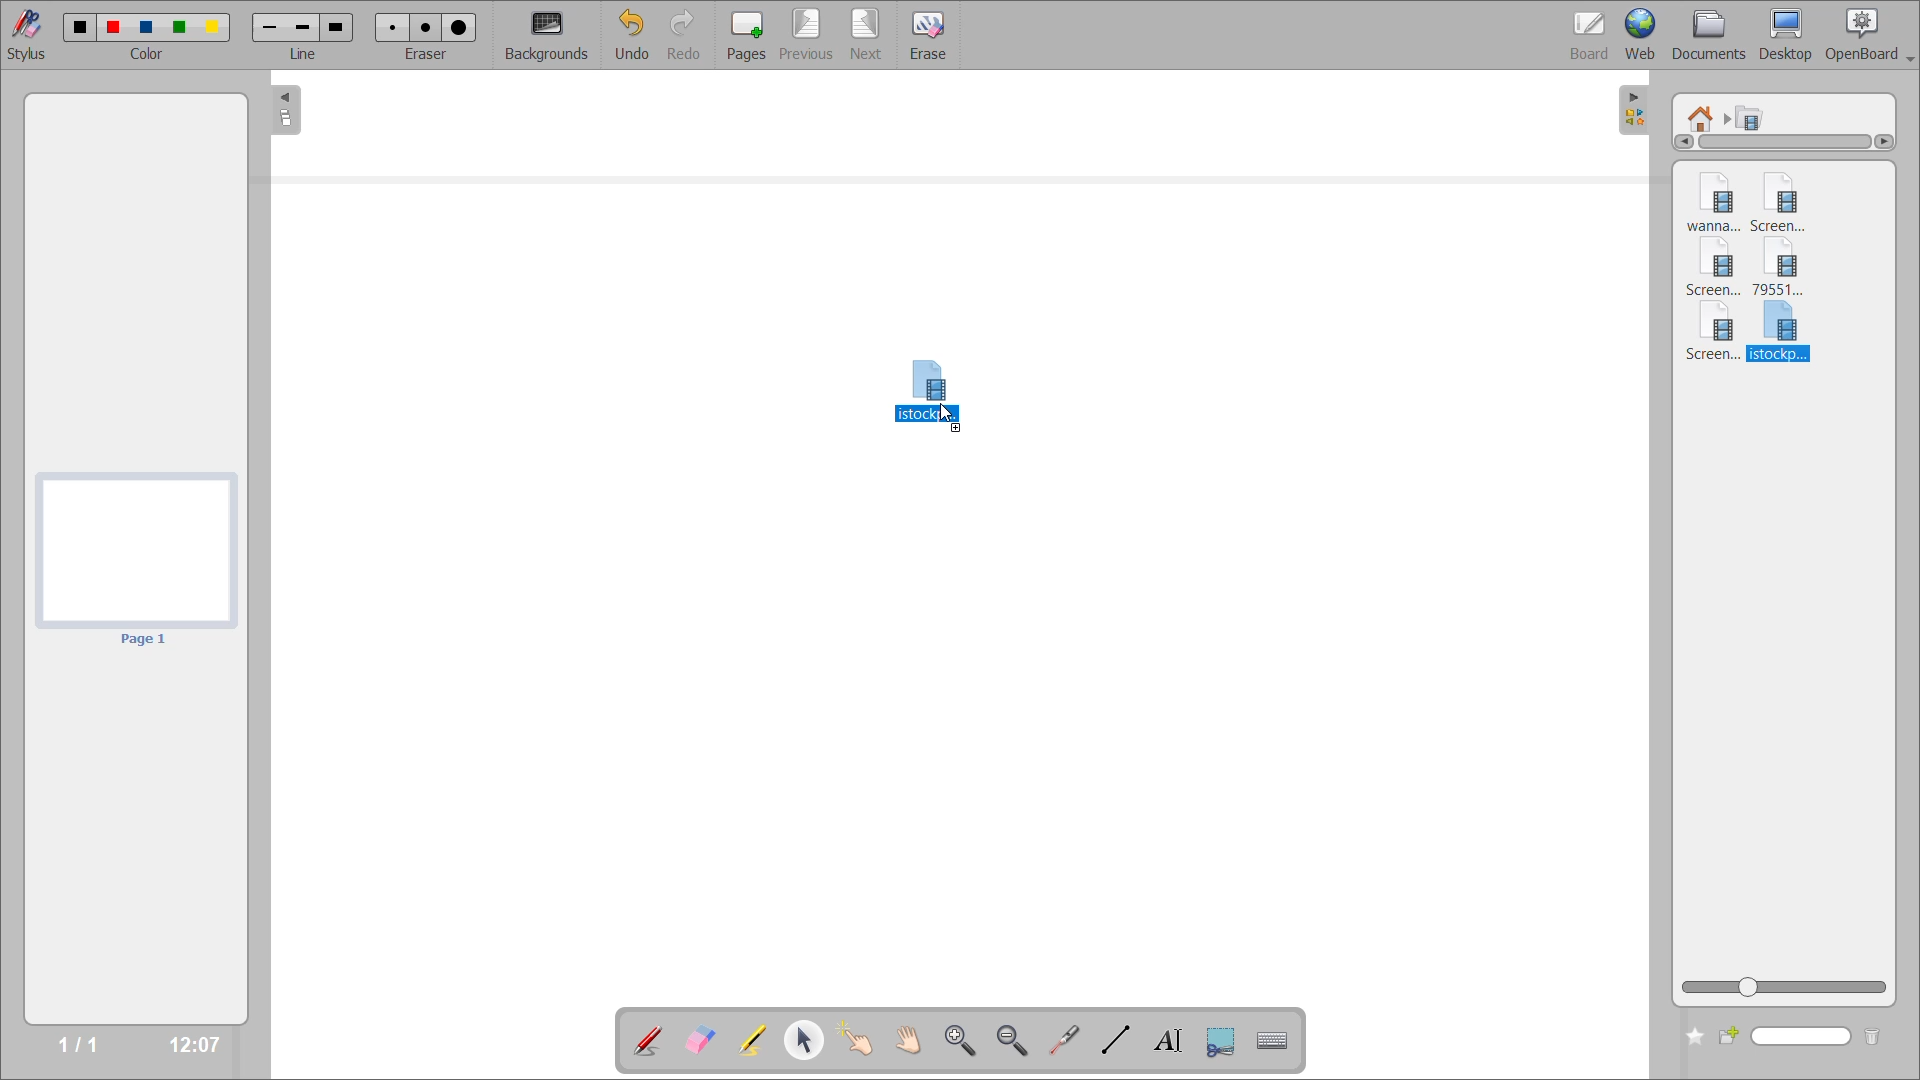  What do you see at coordinates (215, 26) in the screenshot?
I see `color 5` at bounding box center [215, 26].